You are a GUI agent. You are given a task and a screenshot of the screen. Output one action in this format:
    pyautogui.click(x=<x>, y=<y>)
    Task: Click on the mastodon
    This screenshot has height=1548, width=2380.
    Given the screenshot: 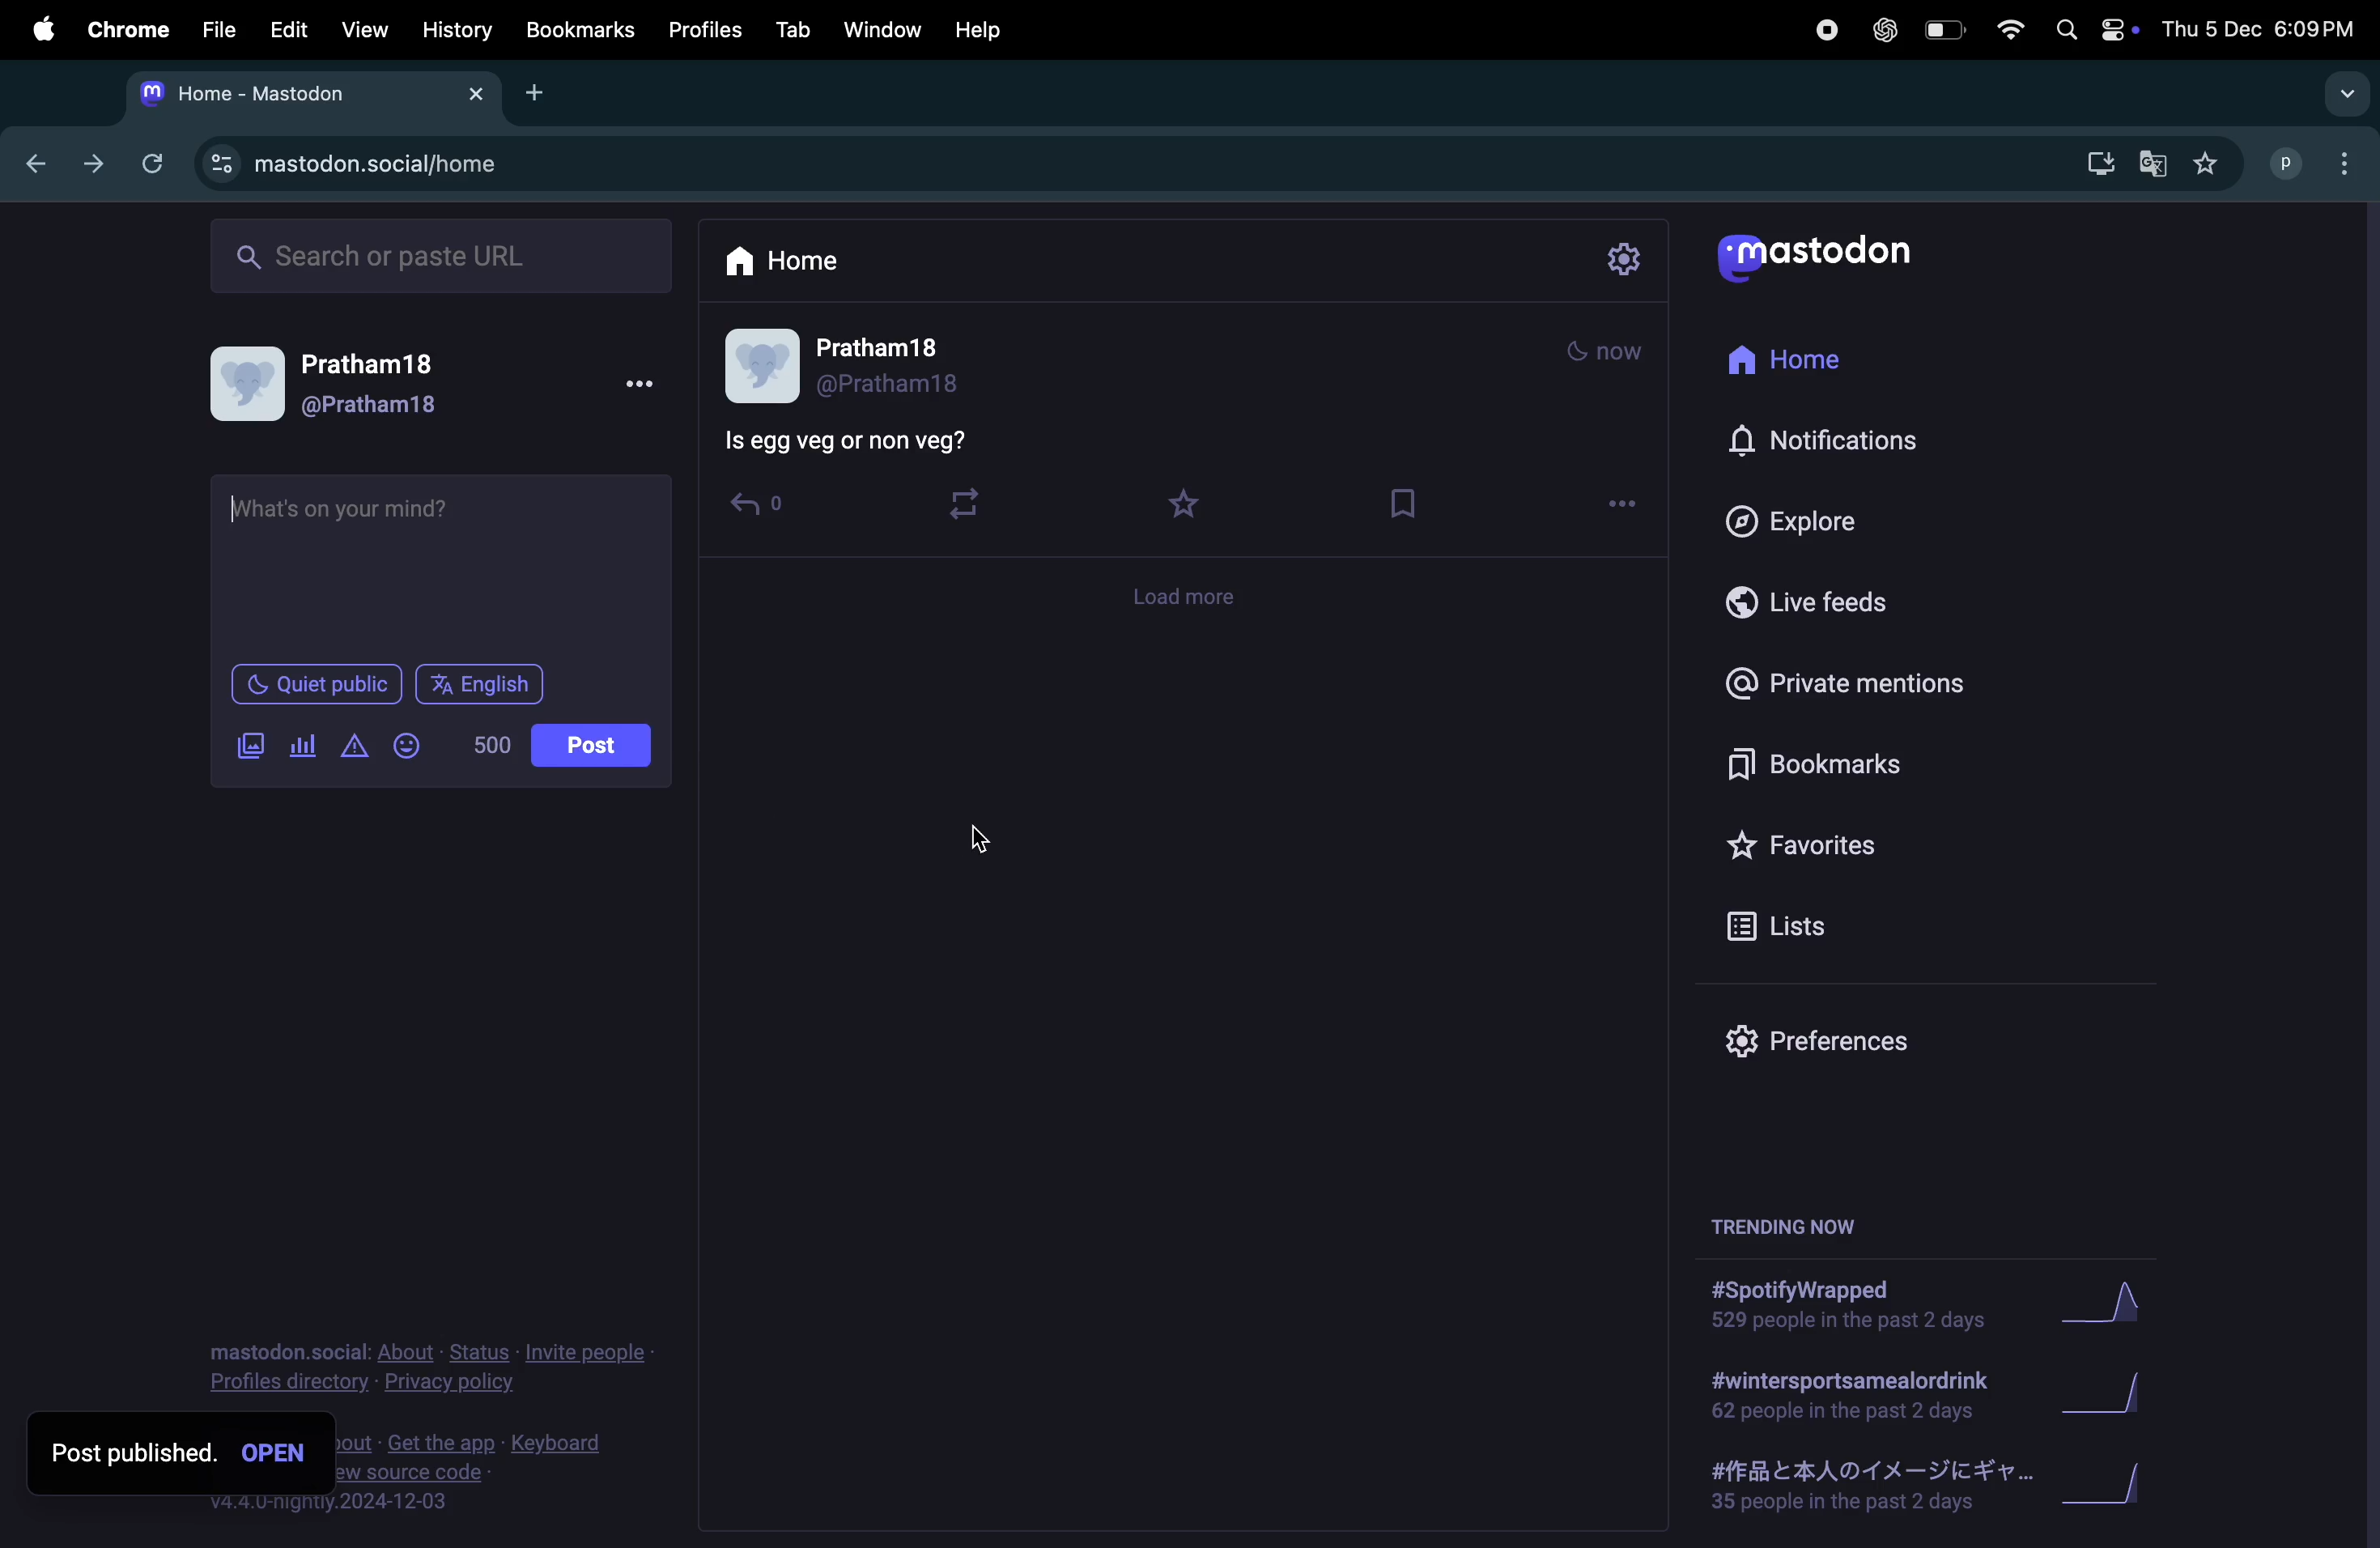 What is the action you would take?
    pyautogui.click(x=1832, y=255)
    